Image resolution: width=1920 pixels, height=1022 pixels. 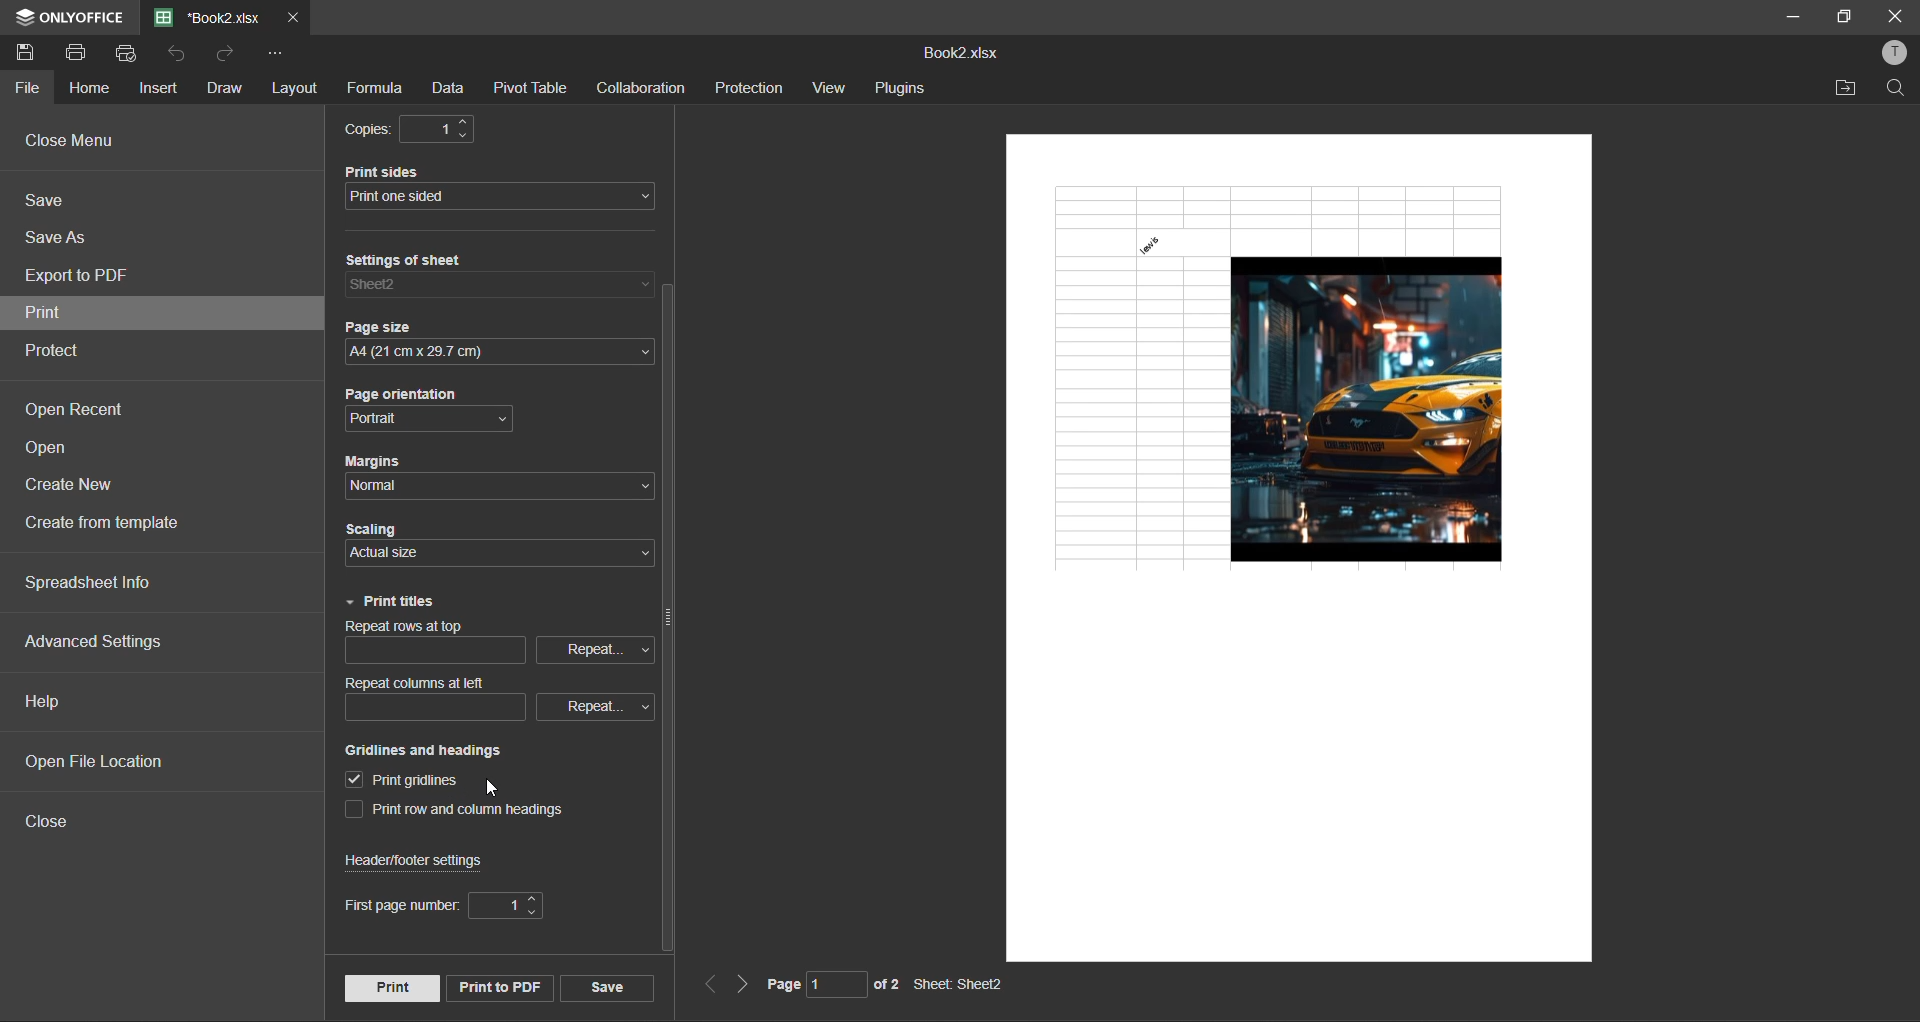 What do you see at coordinates (742, 986) in the screenshot?
I see `next` at bounding box center [742, 986].